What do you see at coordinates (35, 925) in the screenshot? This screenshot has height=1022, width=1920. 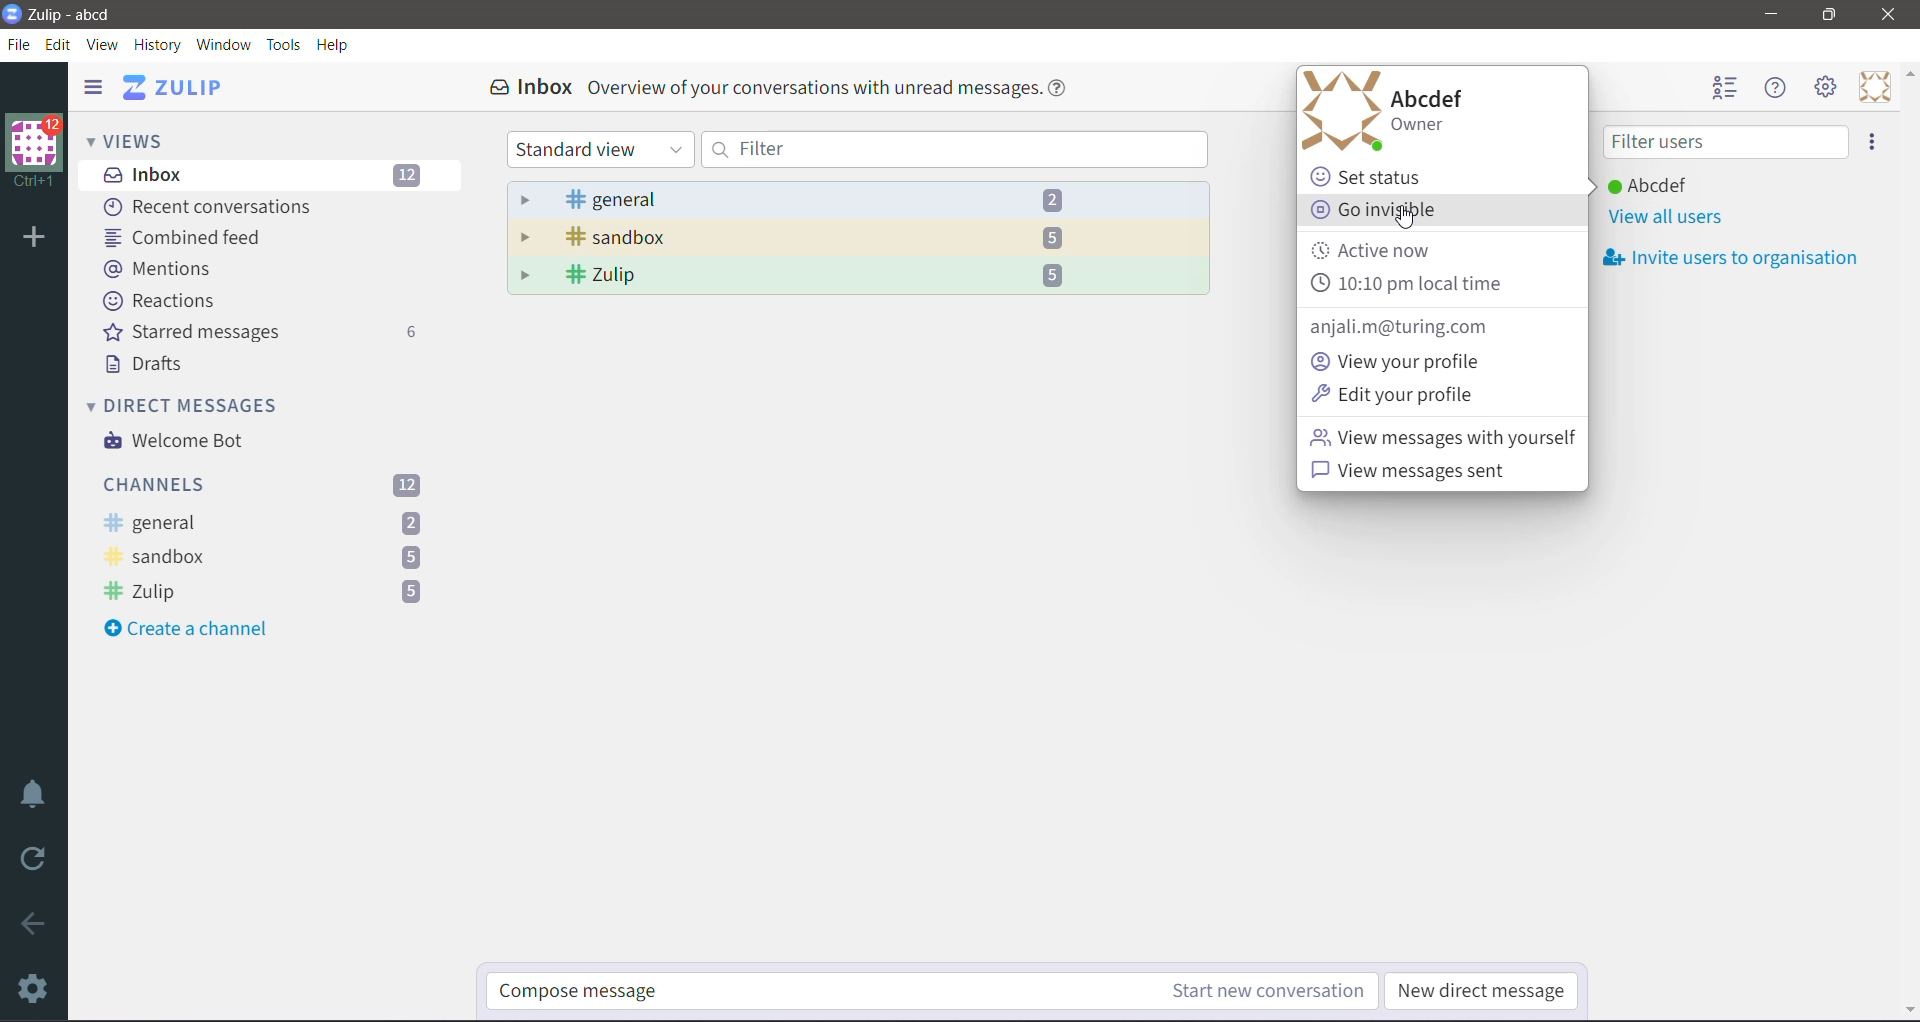 I see `Go back` at bounding box center [35, 925].